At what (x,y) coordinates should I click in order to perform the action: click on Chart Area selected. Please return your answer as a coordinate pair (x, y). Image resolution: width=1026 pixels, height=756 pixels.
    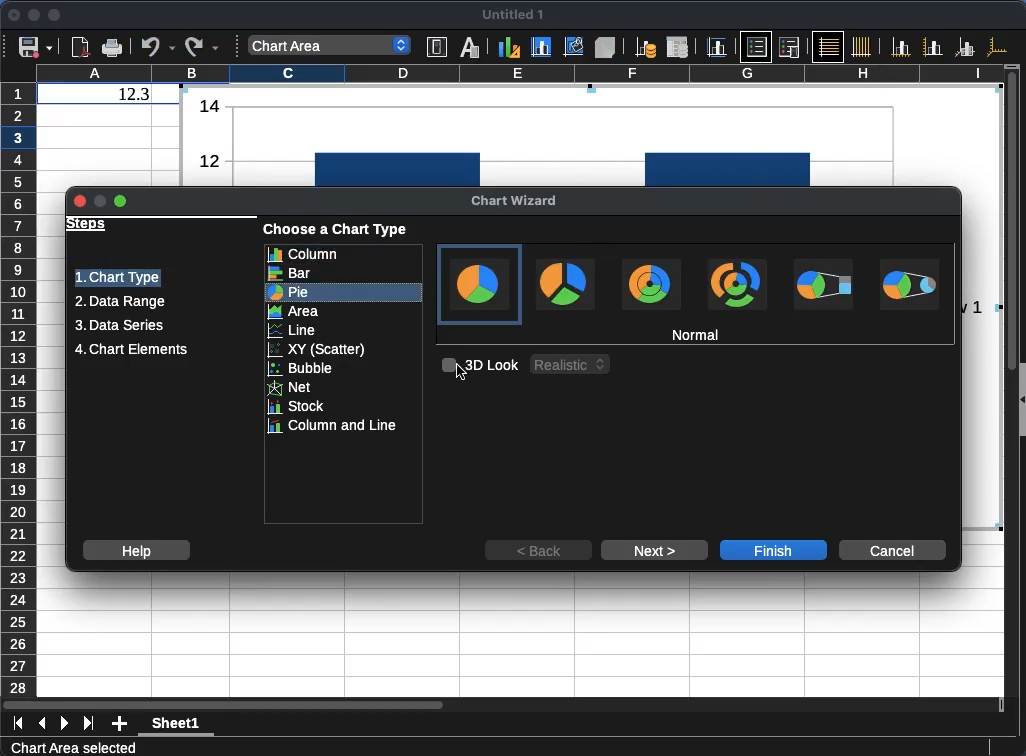
    Looking at the image, I should click on (73, 747).